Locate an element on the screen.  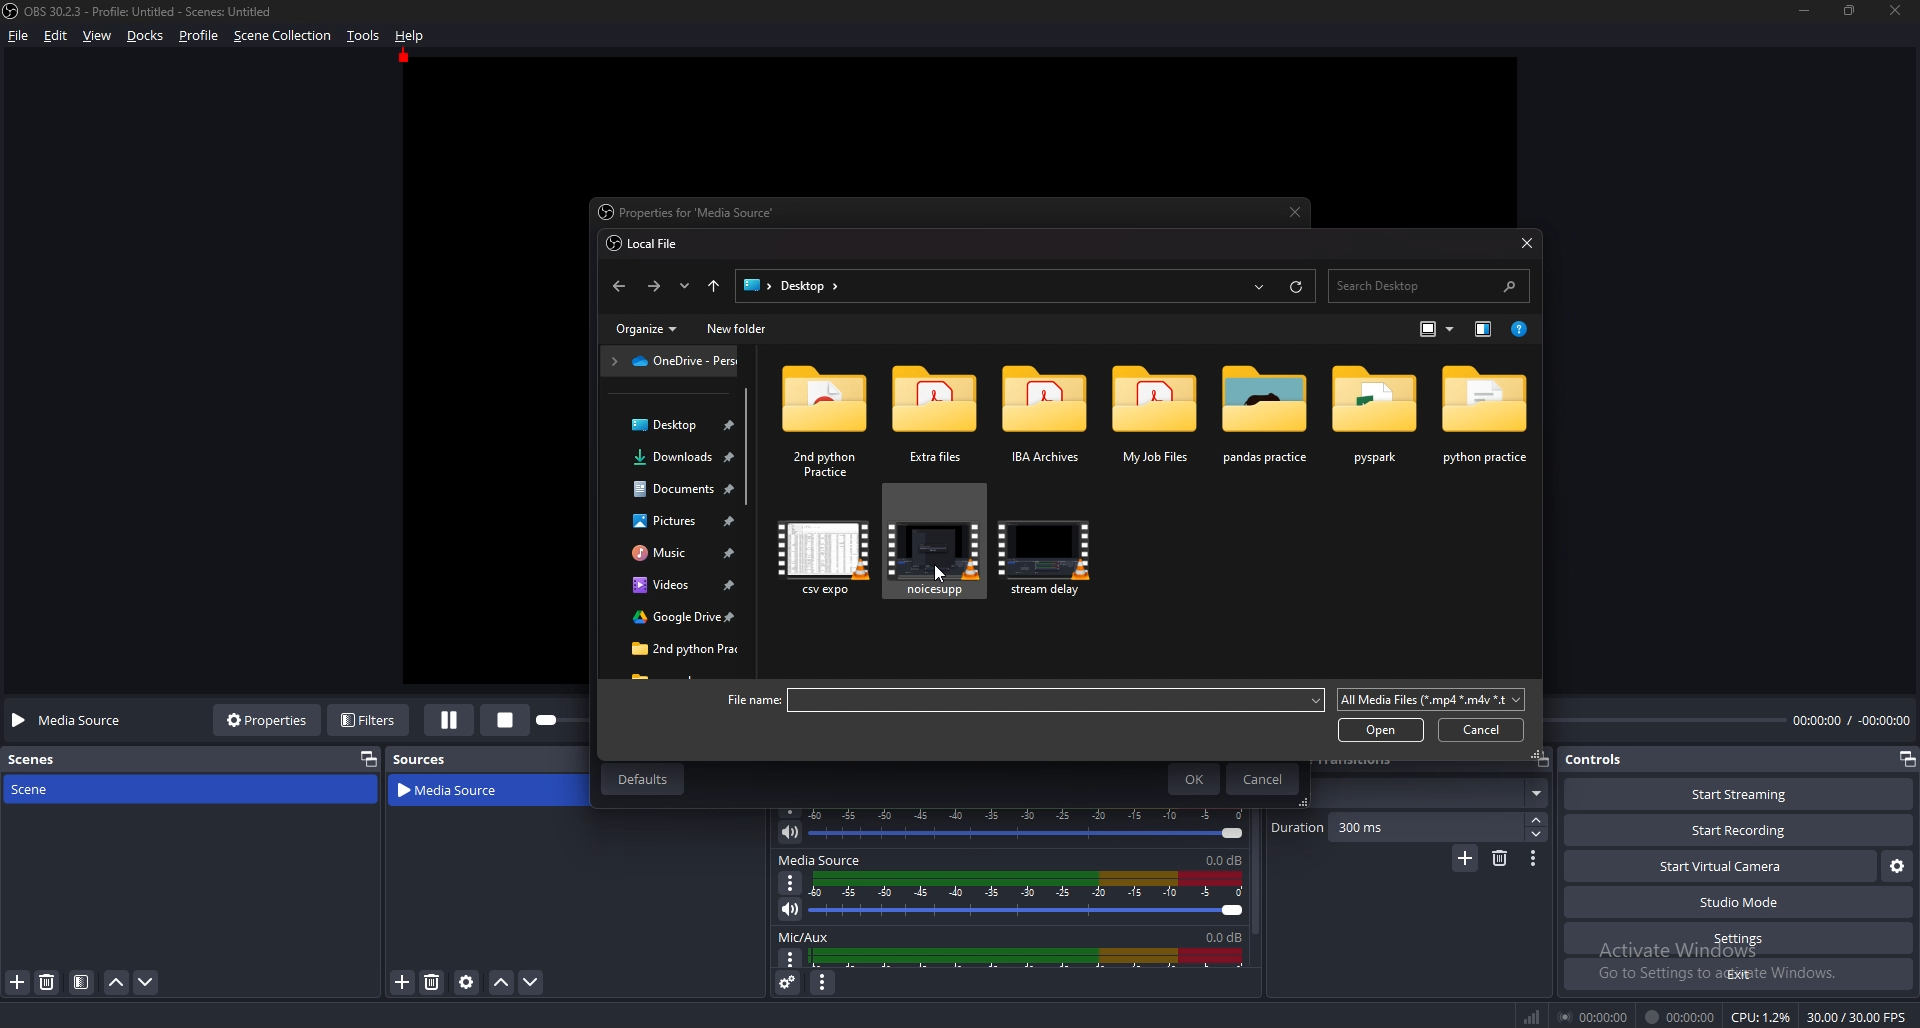
Docks is located at coordinates (148, 36).